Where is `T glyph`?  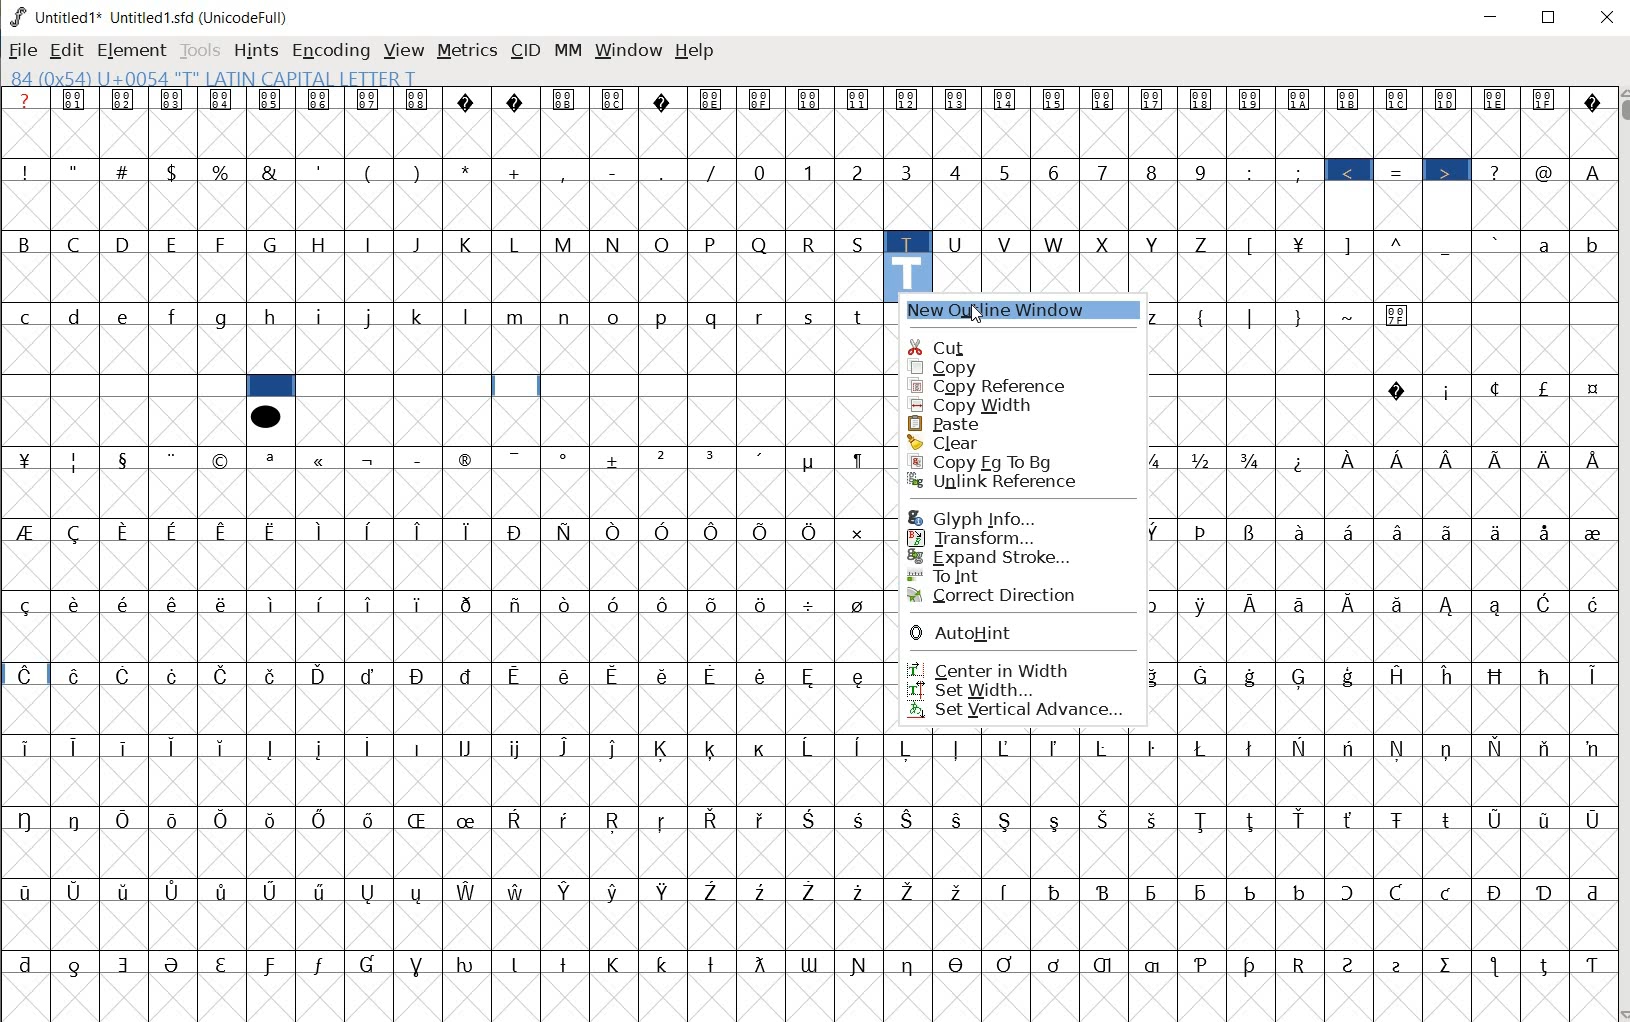 T glyph is located at coordinates (907, 273).